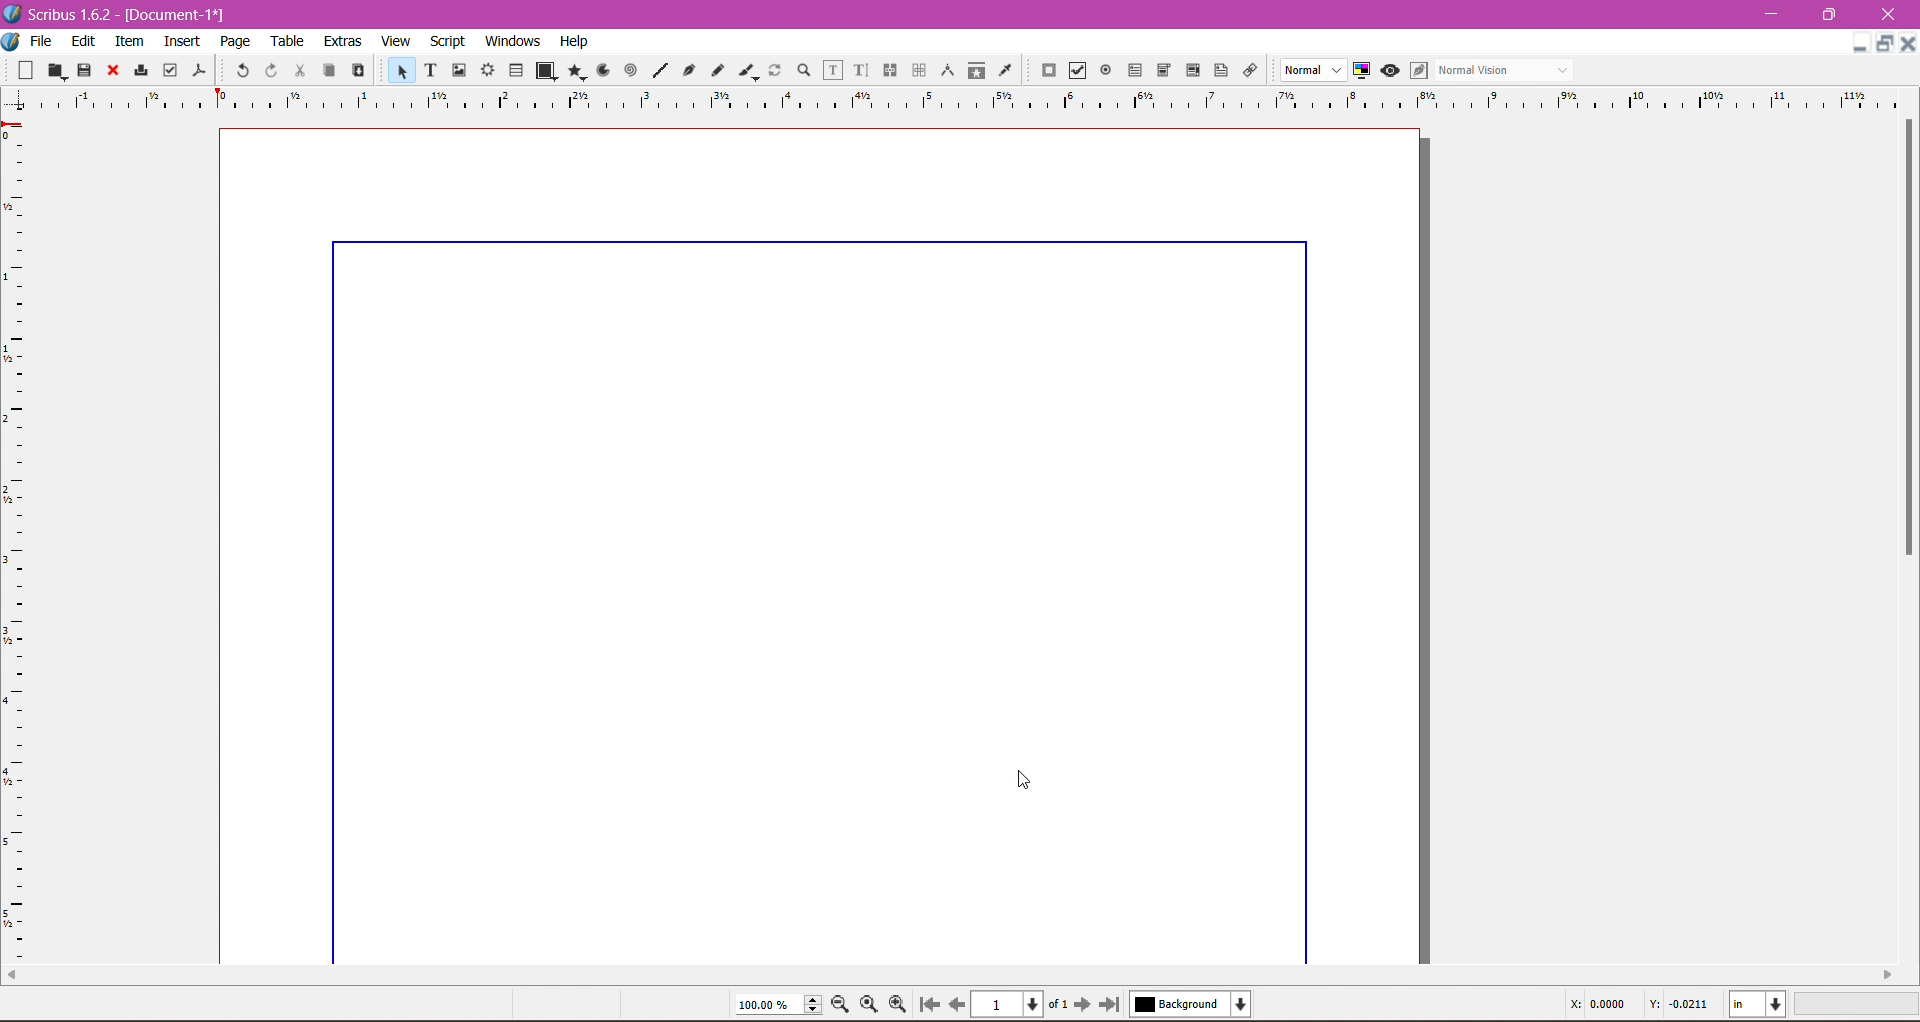  I want to click on Redo, so click(271, 71).